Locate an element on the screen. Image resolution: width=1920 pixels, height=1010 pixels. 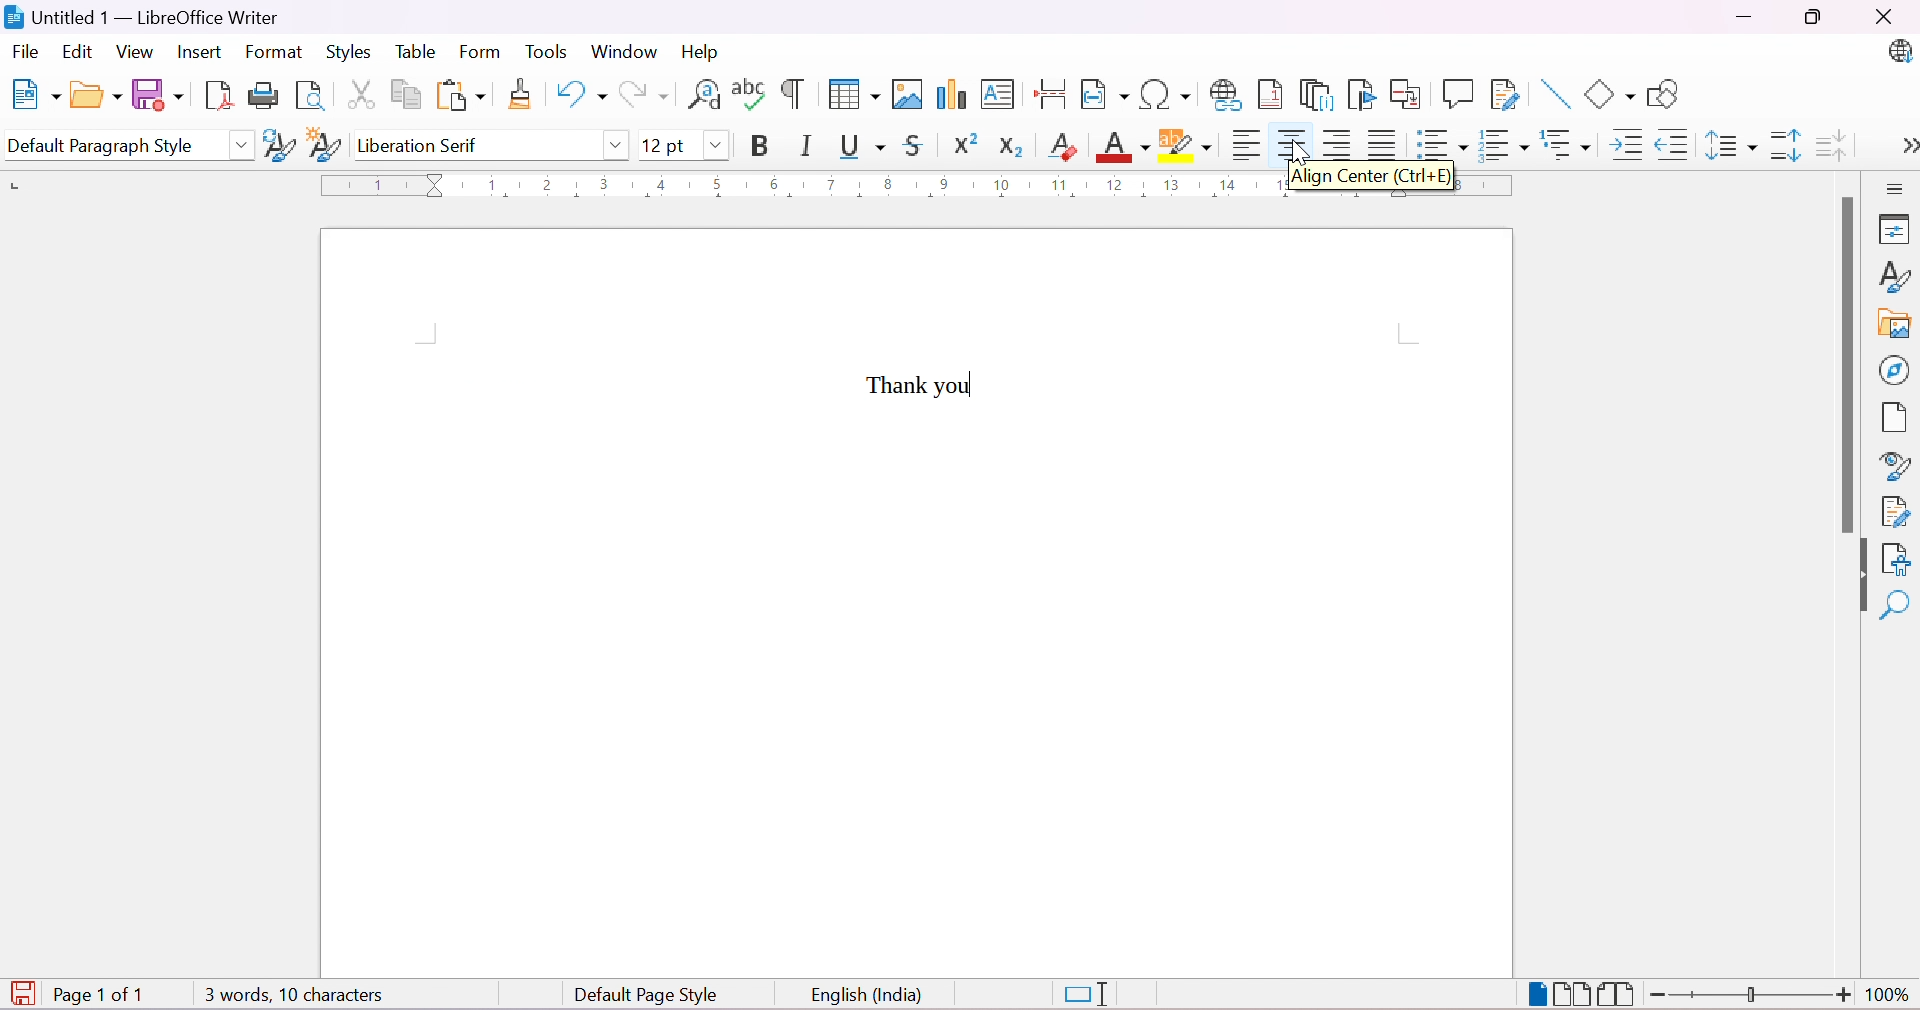
Drop Down is located at coordinates (241, 144).